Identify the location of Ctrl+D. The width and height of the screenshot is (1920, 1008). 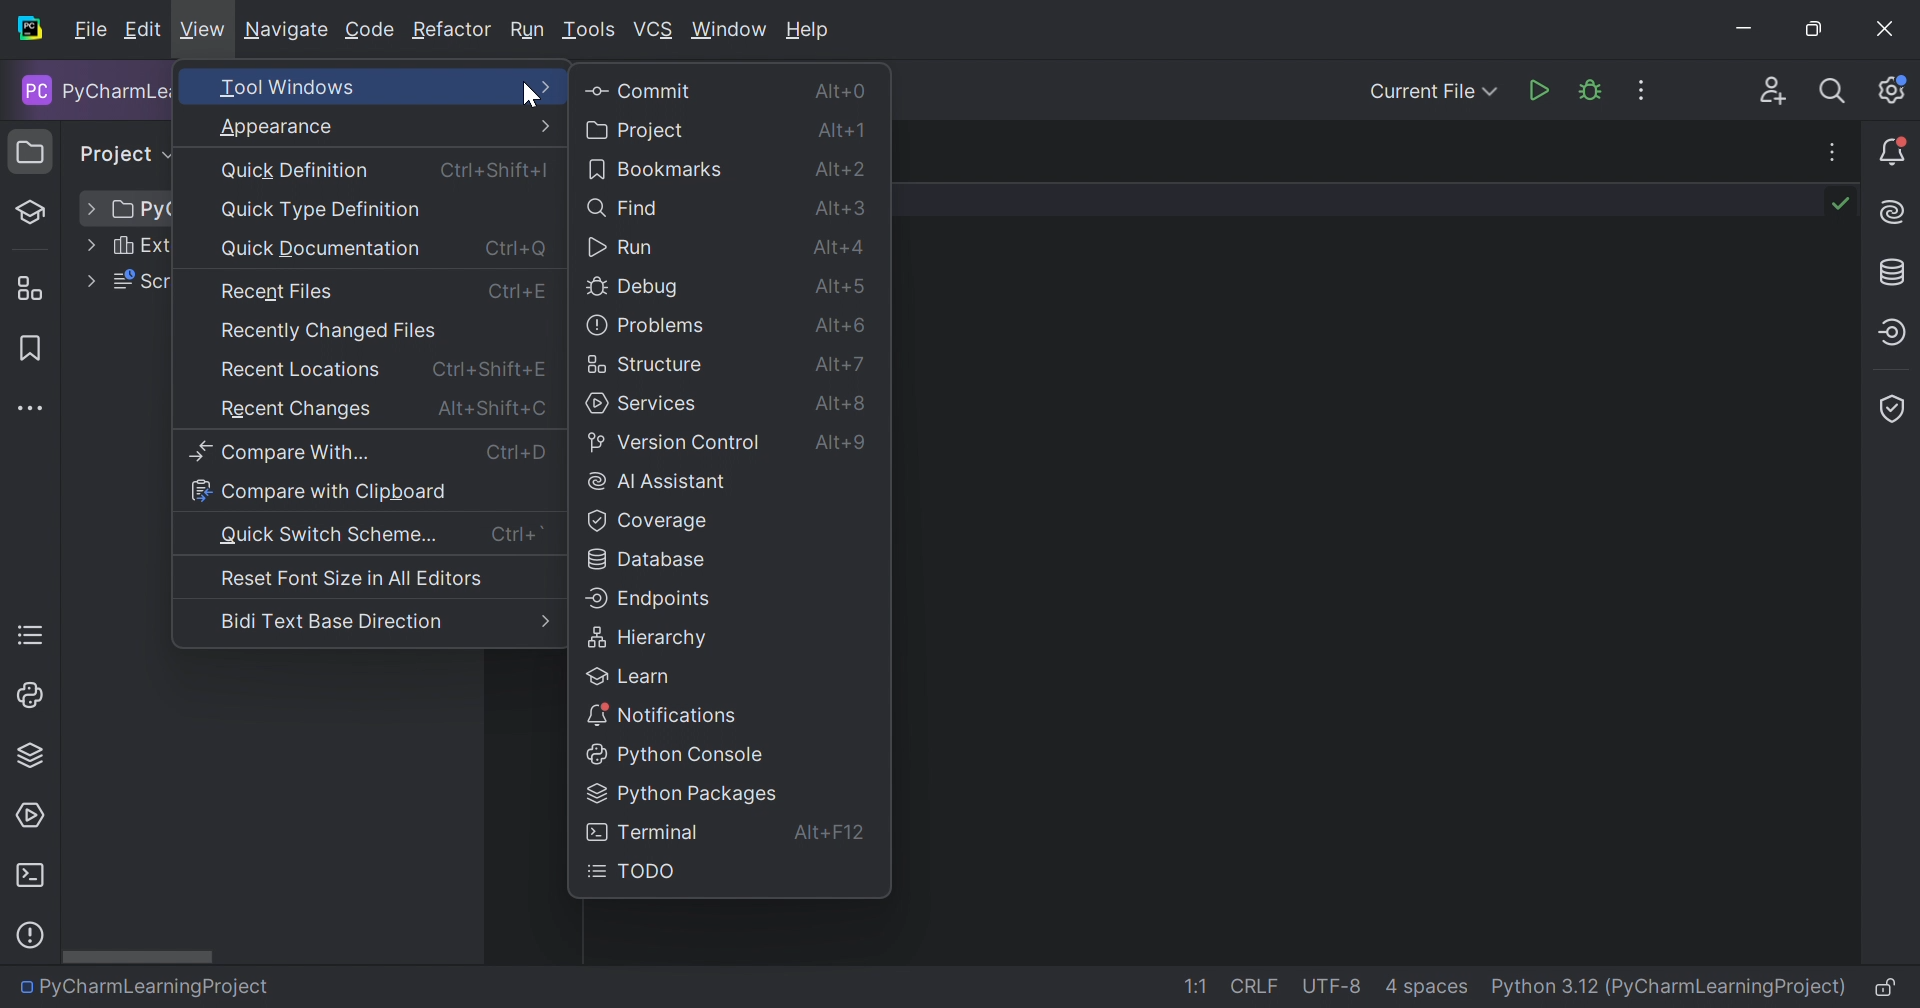
(518, 452).